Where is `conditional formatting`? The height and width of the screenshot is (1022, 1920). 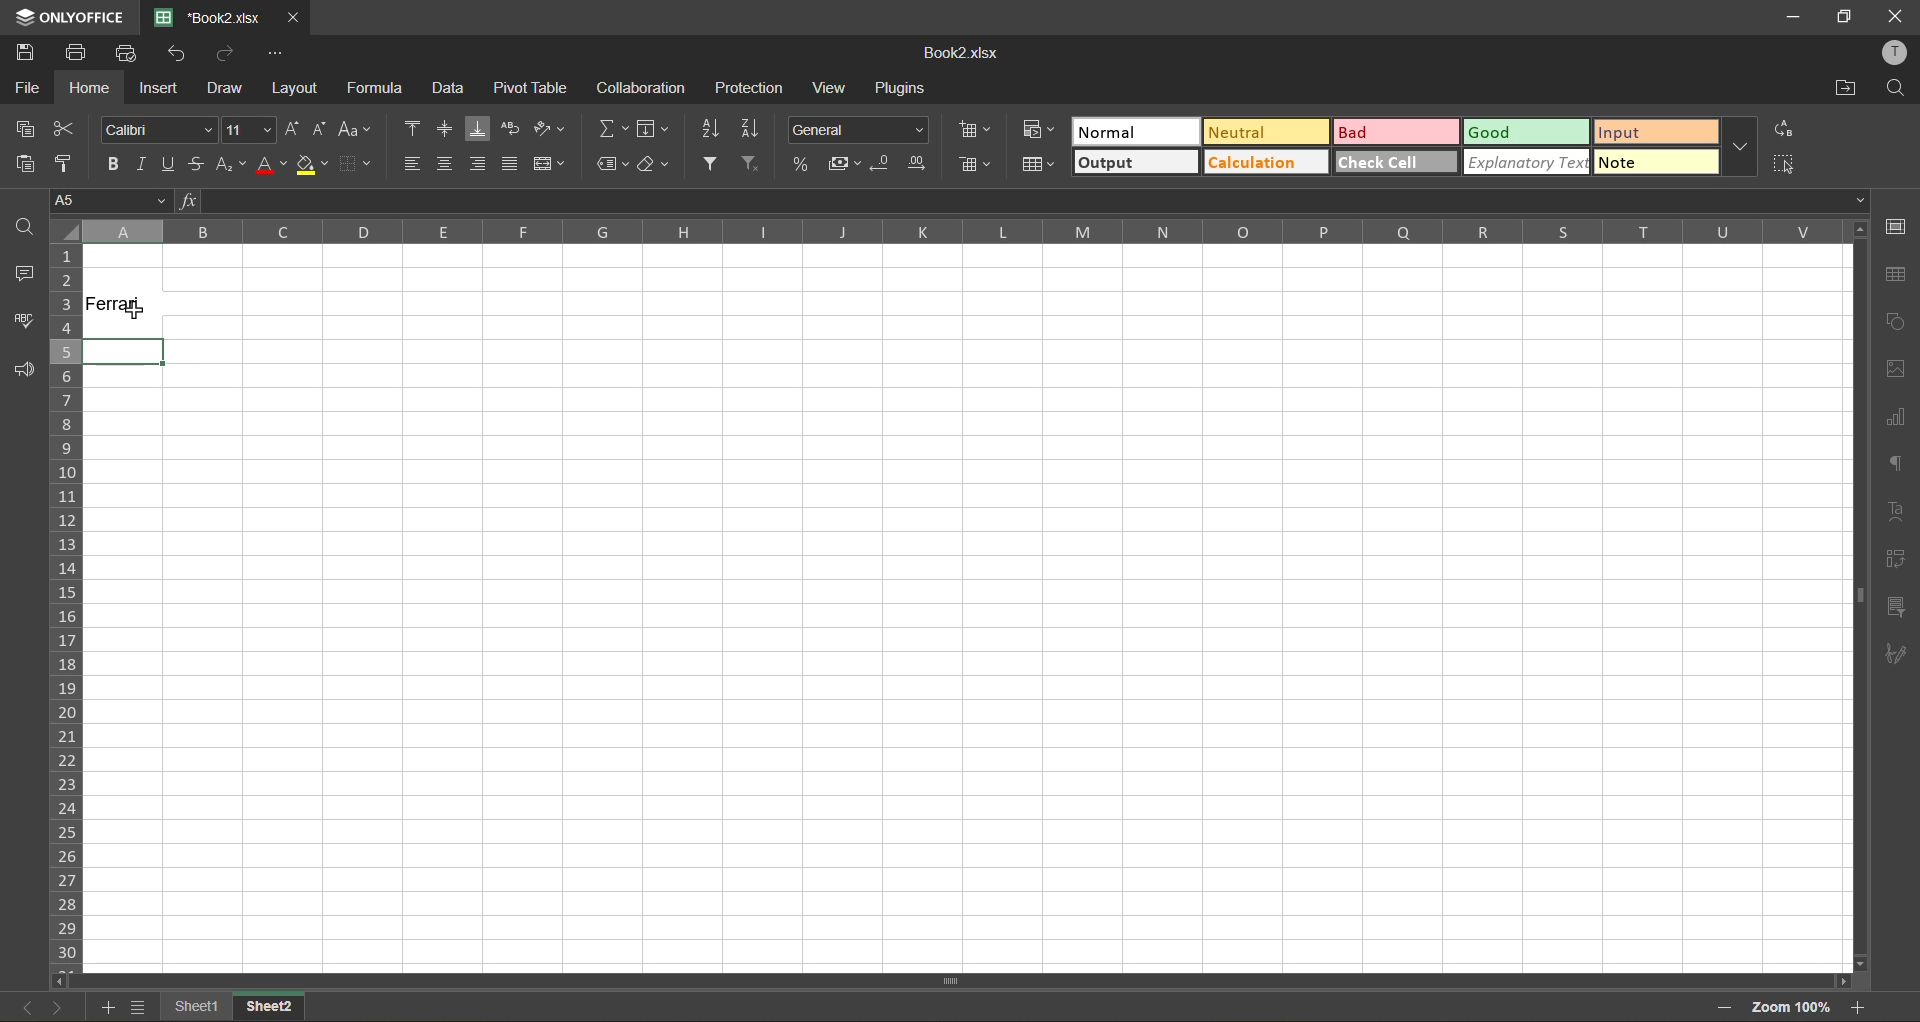 conditional formatting is located at coordinates (1039, 131).